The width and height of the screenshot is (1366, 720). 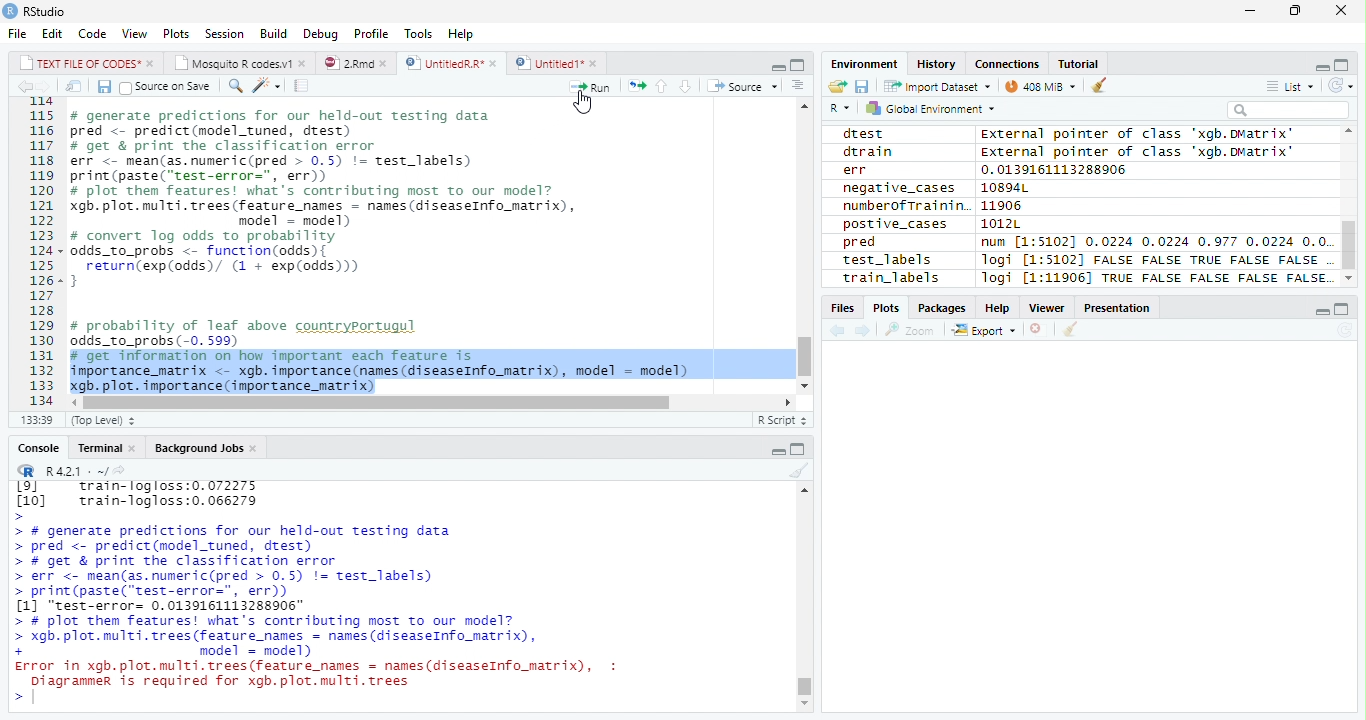 What do you see at coordinates (938, 64) in the screenshot?
I see `History` at bounding box center [938, 64].